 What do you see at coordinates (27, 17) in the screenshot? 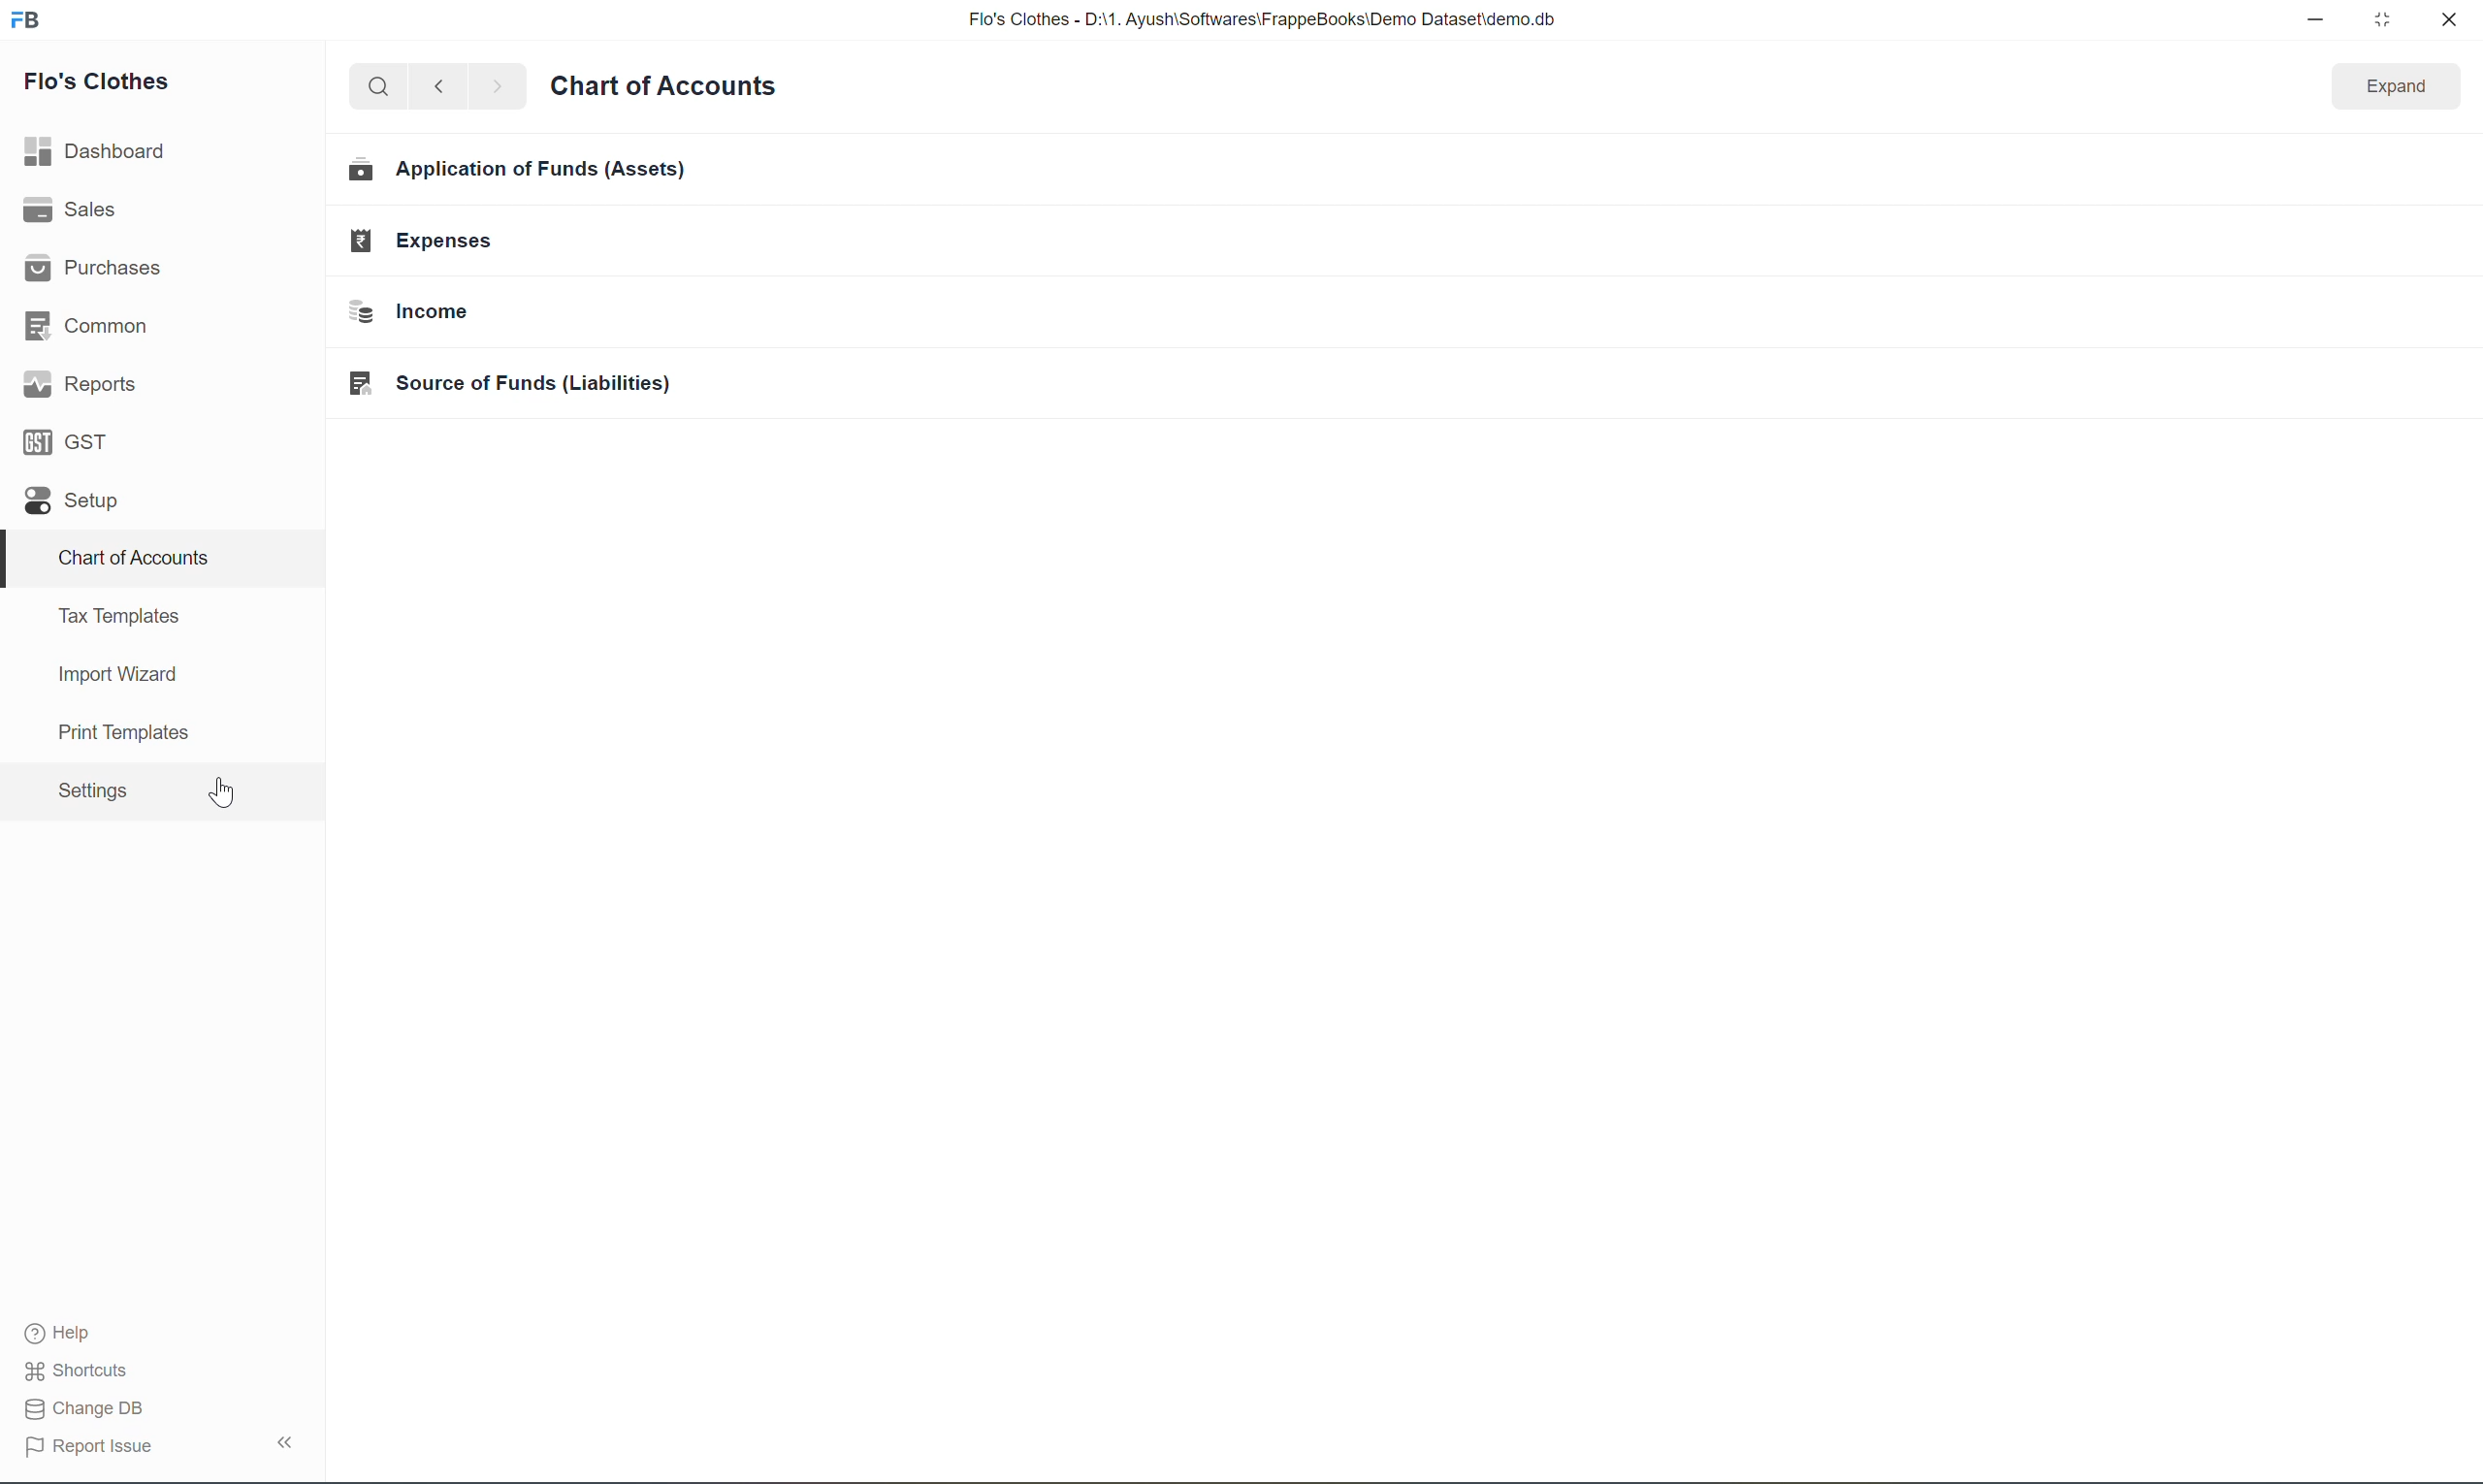
I see `logo` at bounding box center [27, 17].